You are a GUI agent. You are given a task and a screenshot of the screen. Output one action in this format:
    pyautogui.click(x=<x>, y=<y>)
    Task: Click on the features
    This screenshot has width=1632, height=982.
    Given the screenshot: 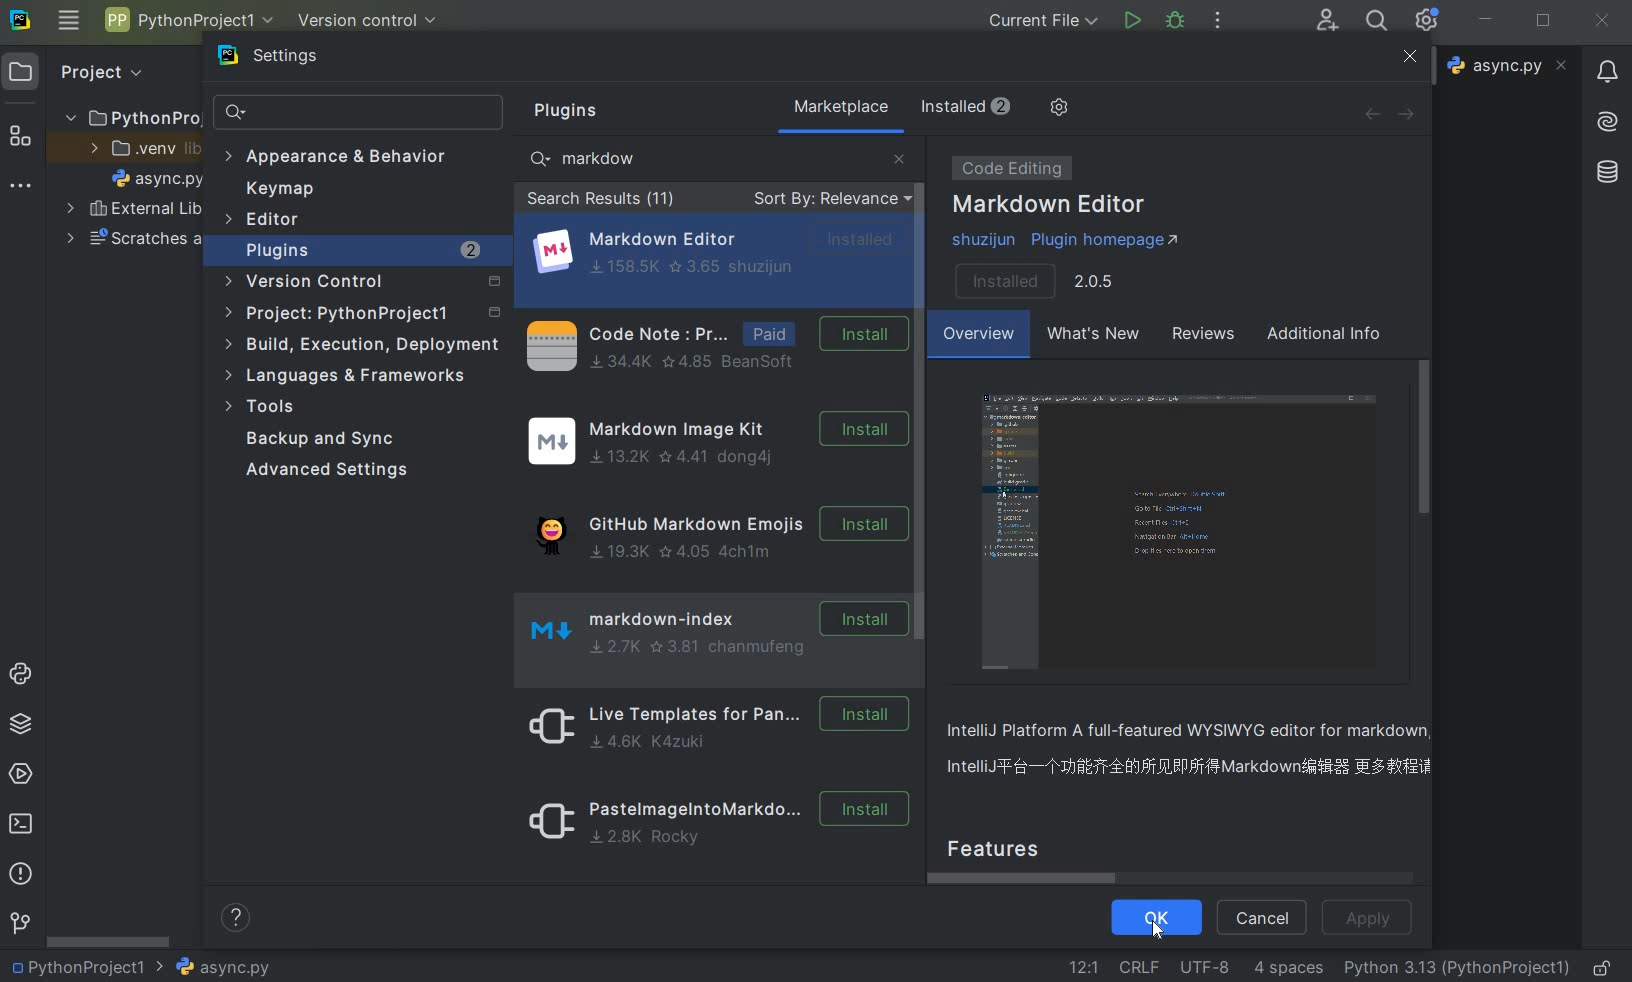 What is the action you would take?
    pyautogui.click(x=1012, y=846)
    